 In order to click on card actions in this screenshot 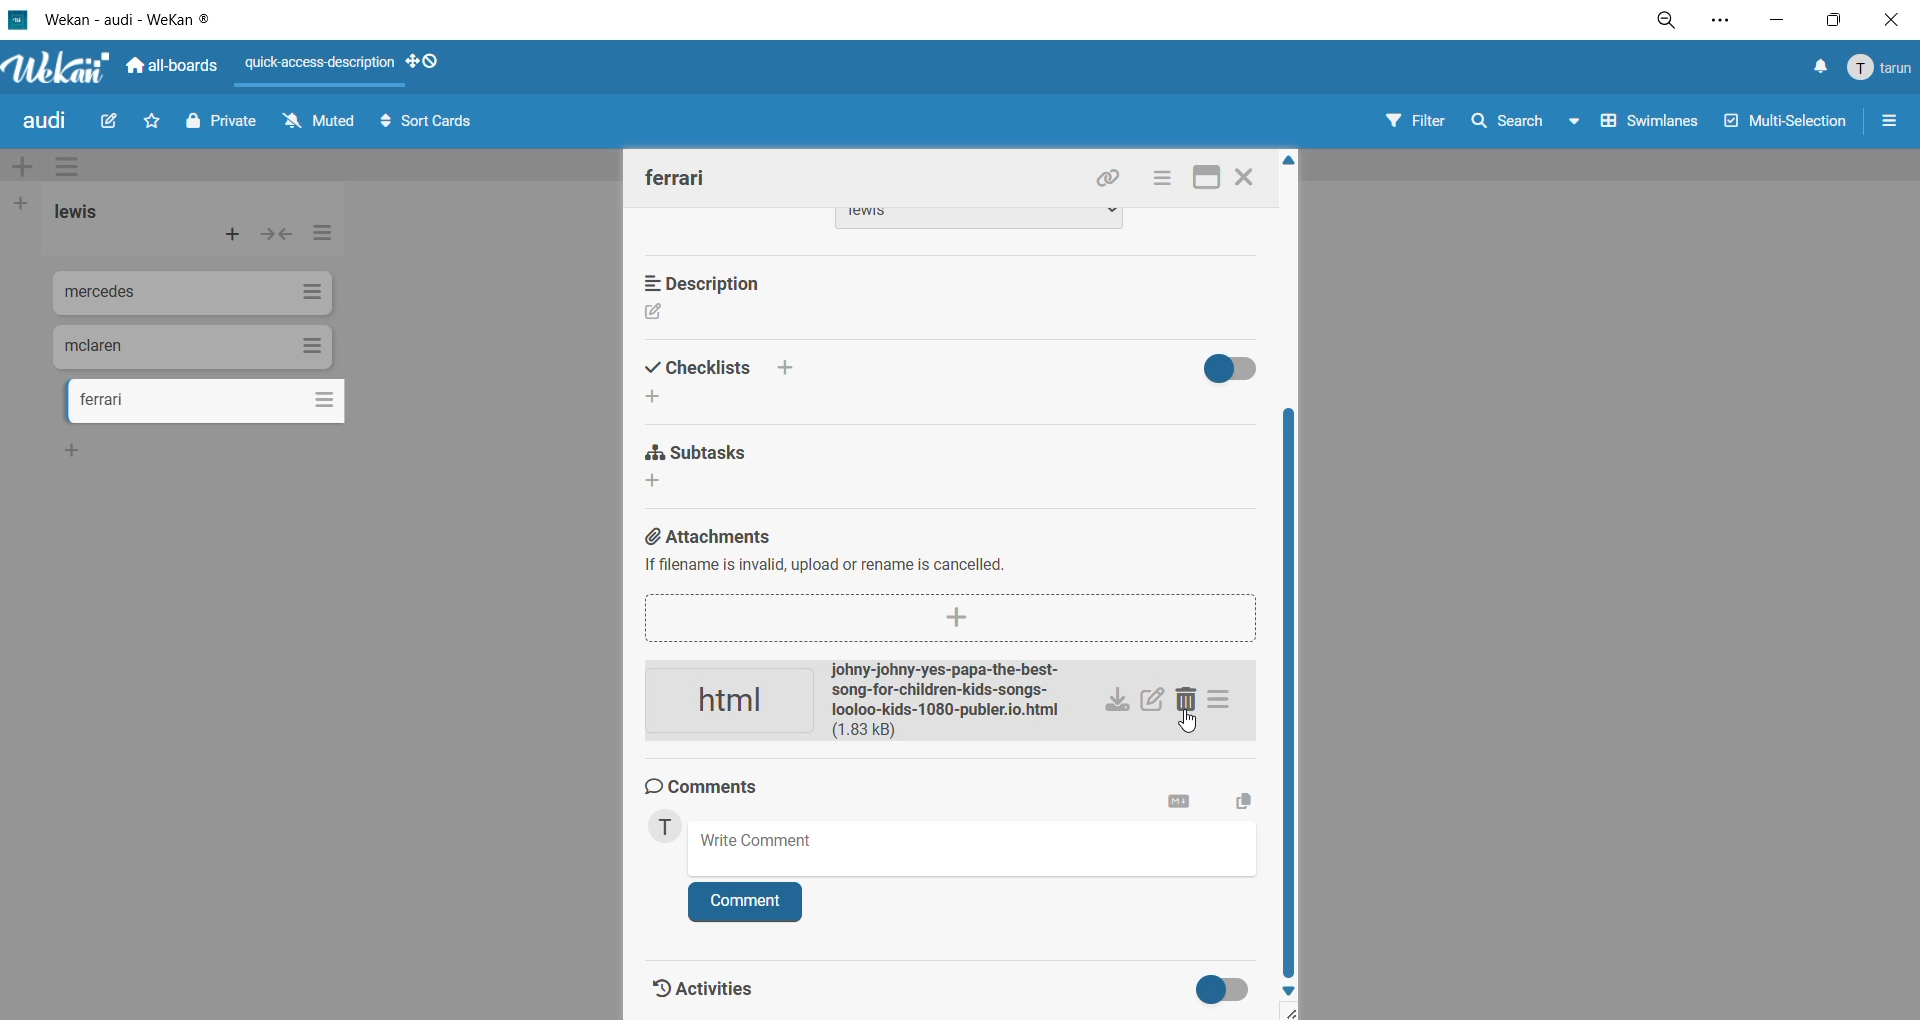, I will do `click(1161, 181)`.